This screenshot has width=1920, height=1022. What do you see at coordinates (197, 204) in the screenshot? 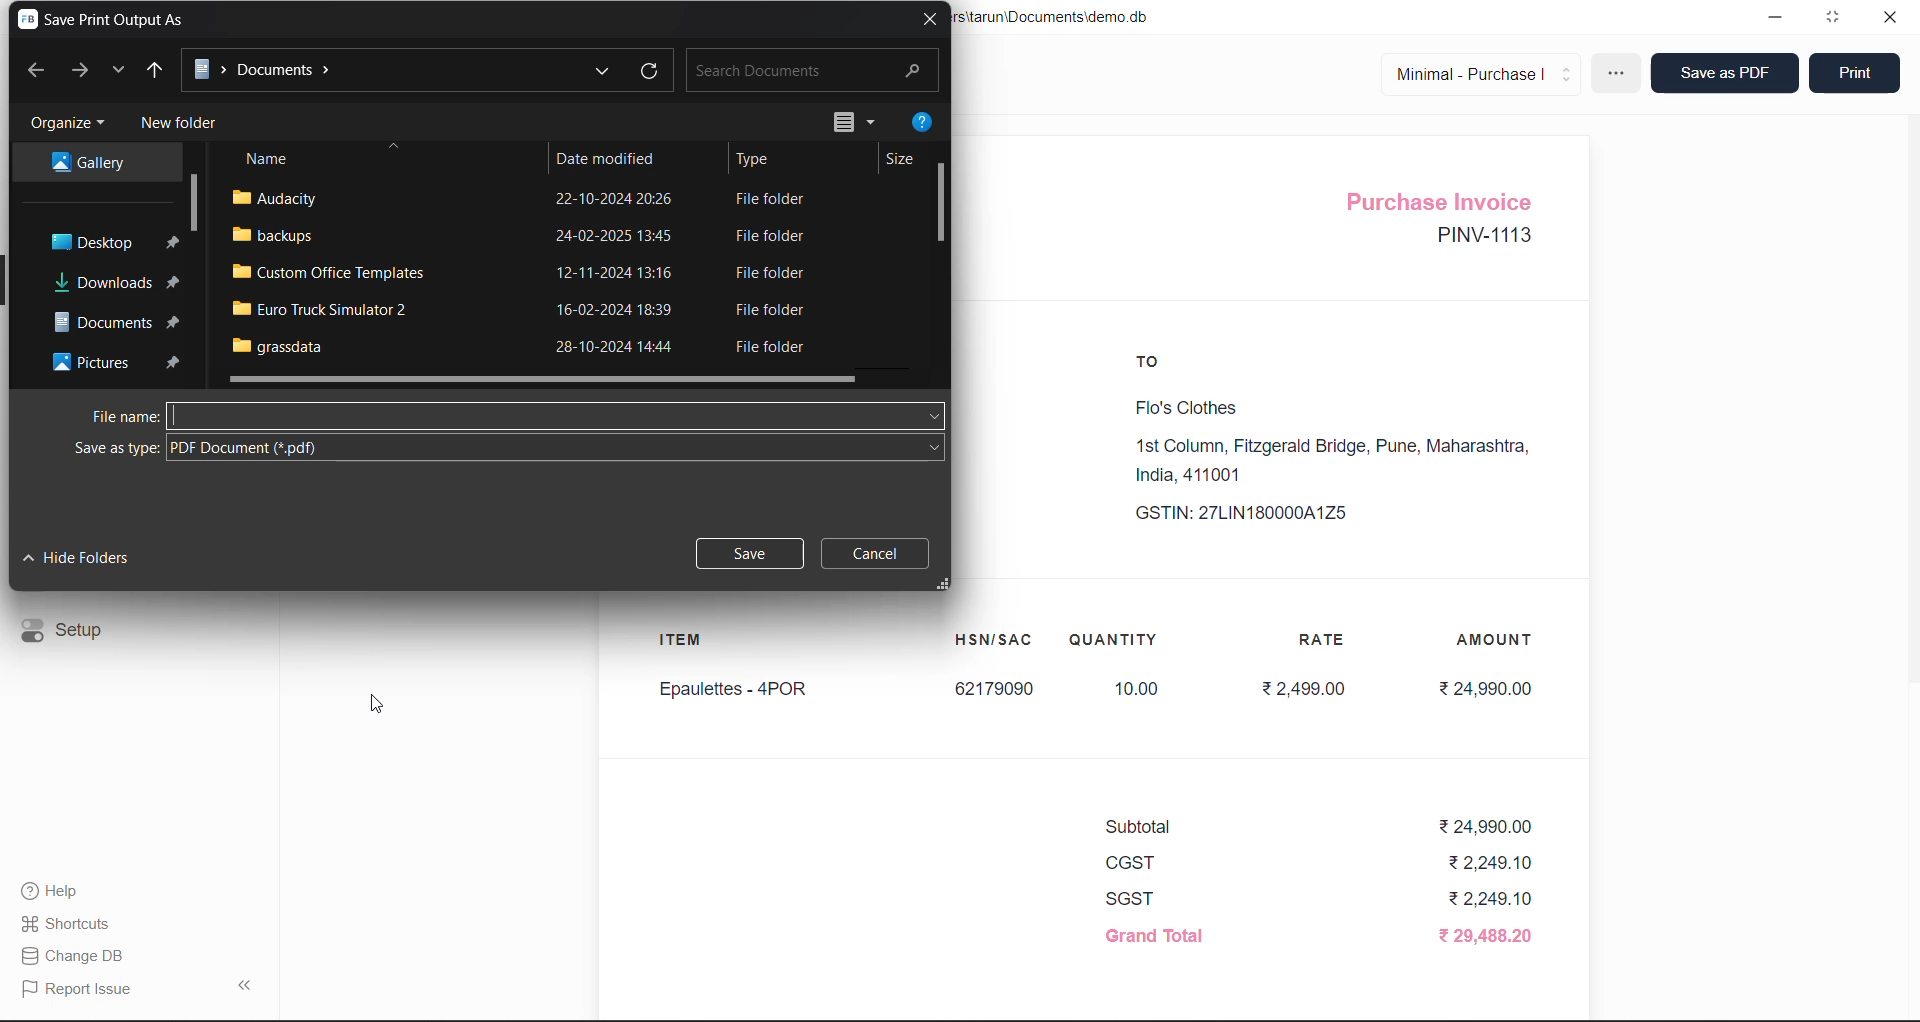
I see `vertical scroll bar` at bounding box center [197, 204].